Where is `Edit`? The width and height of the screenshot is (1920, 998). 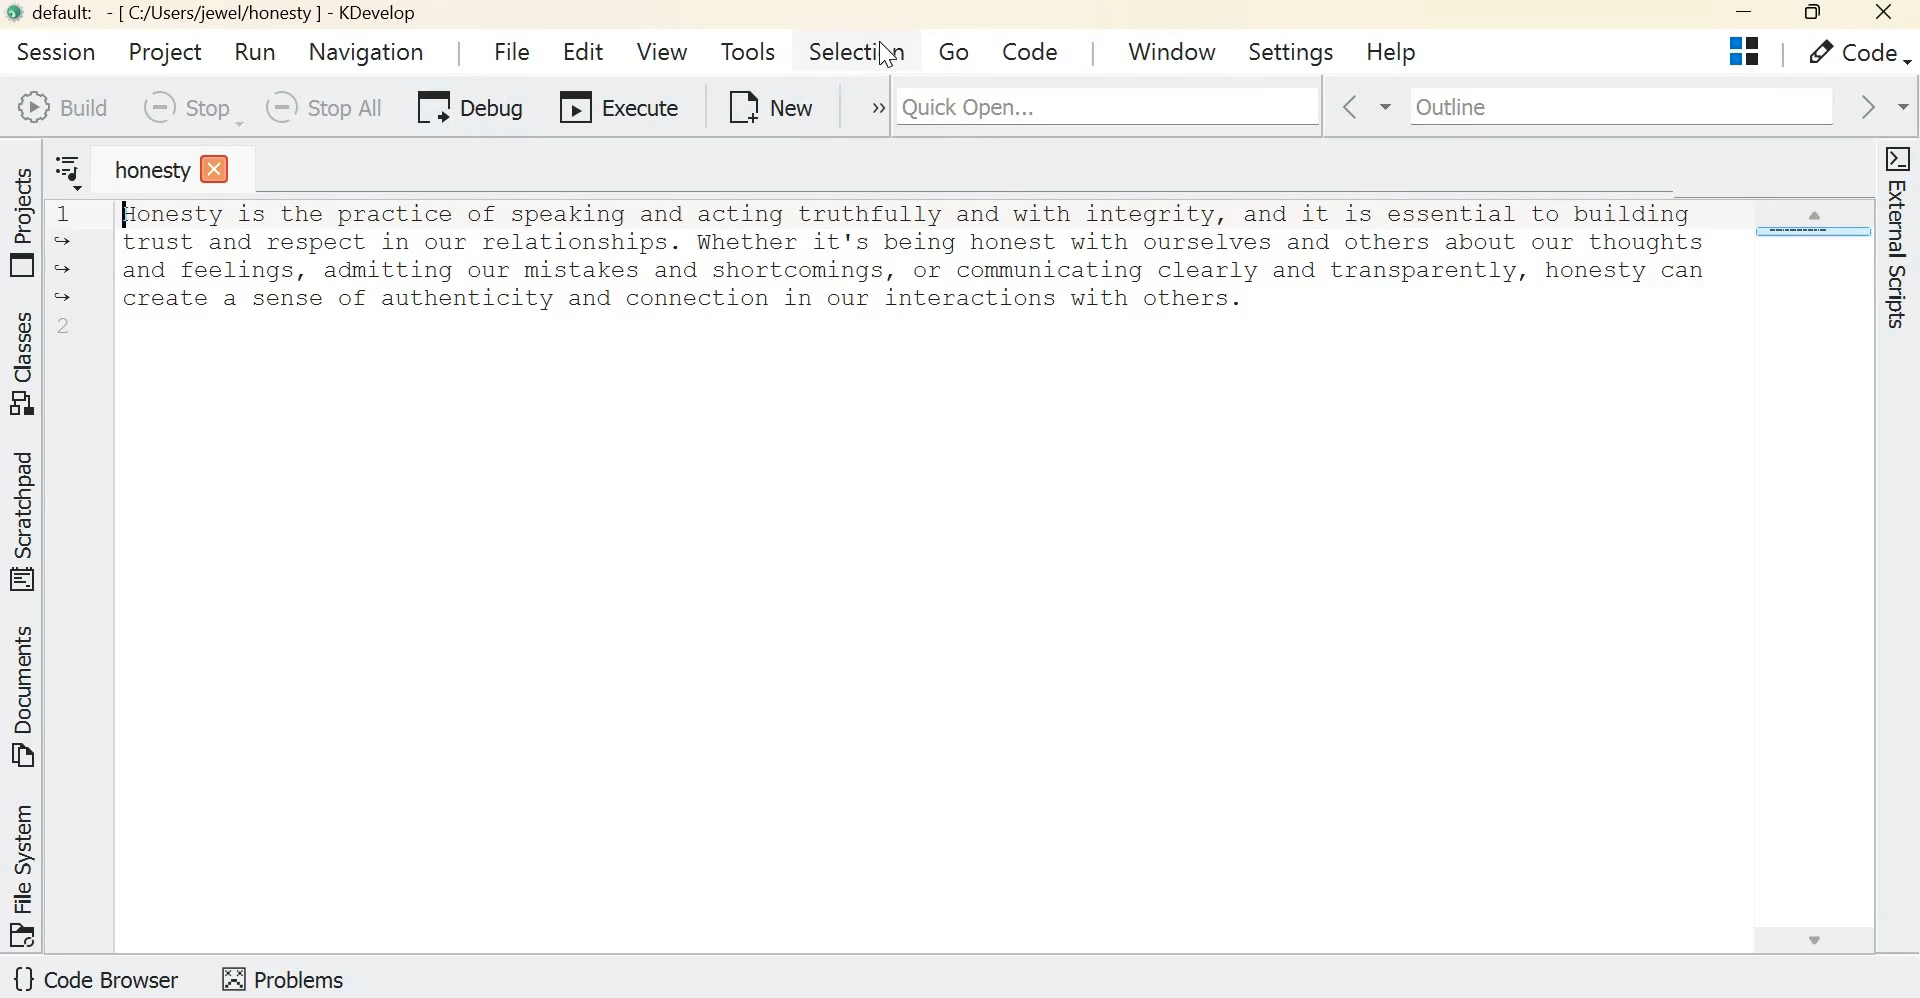
Edit is located at coordinates (587, 54).